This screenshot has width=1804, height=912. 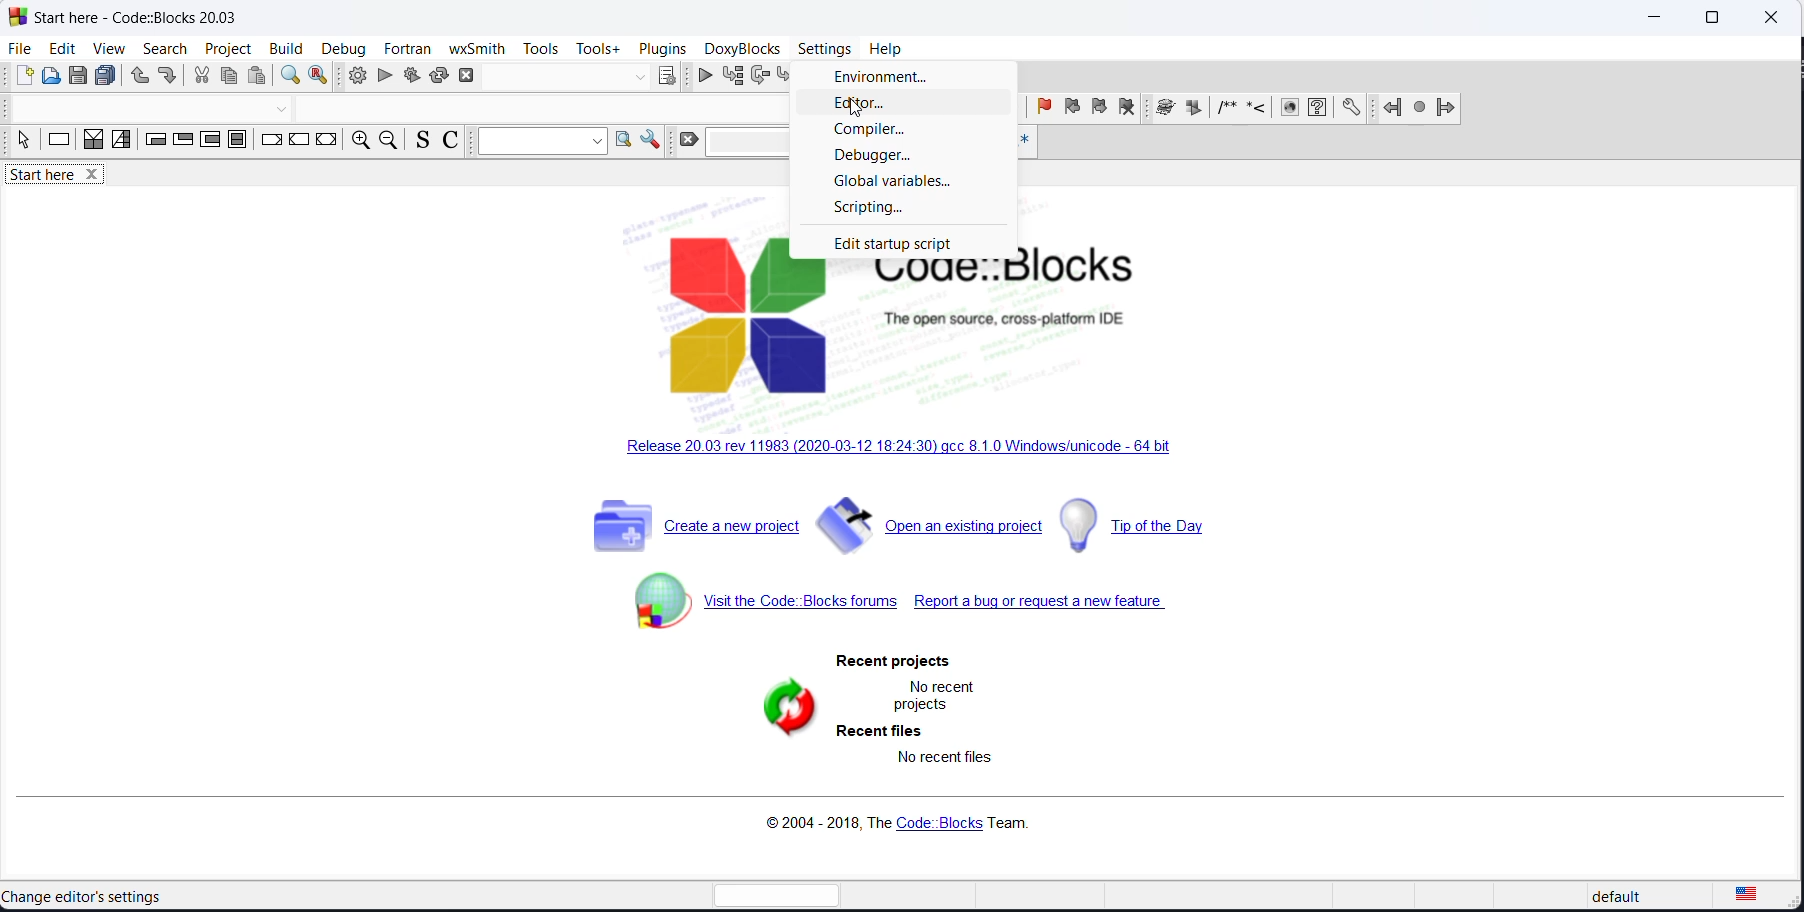 What do you see at coordinates (895, 824) in the screenshot?
I see `copyright` at bounding box center [895, 824].